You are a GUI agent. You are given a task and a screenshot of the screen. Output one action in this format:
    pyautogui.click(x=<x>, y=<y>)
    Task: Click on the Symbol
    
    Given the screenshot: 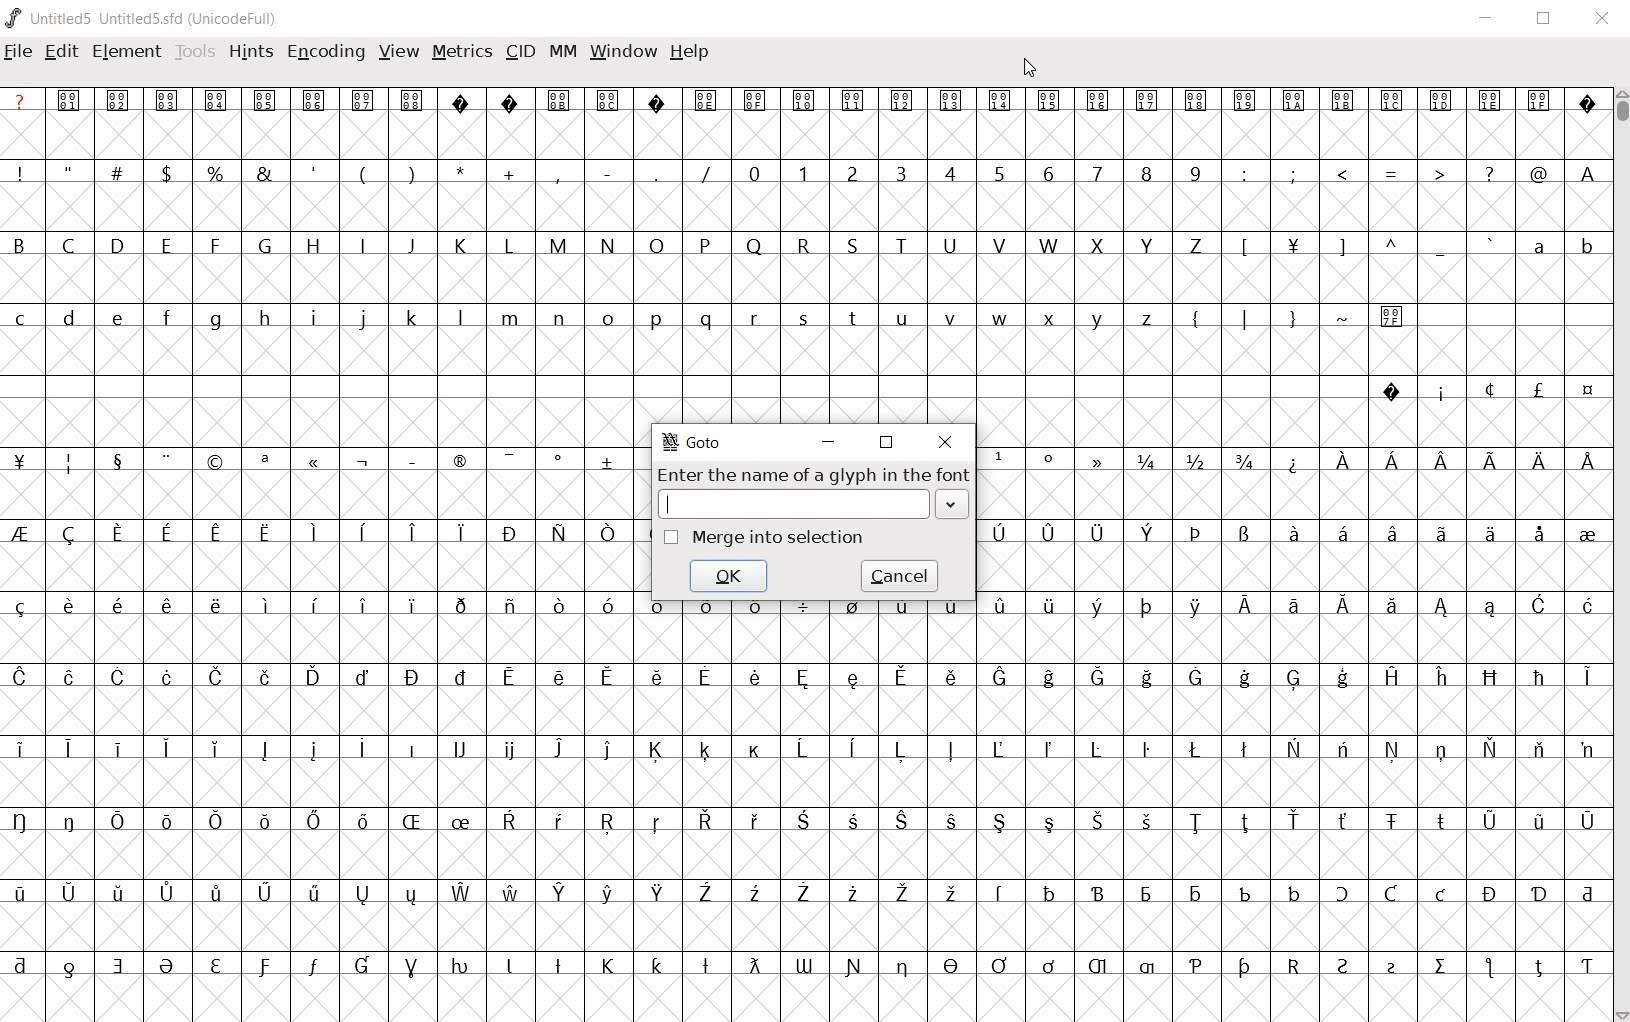 What is the action you would take?
    pyautogui.click(x=1586, y=964)
    